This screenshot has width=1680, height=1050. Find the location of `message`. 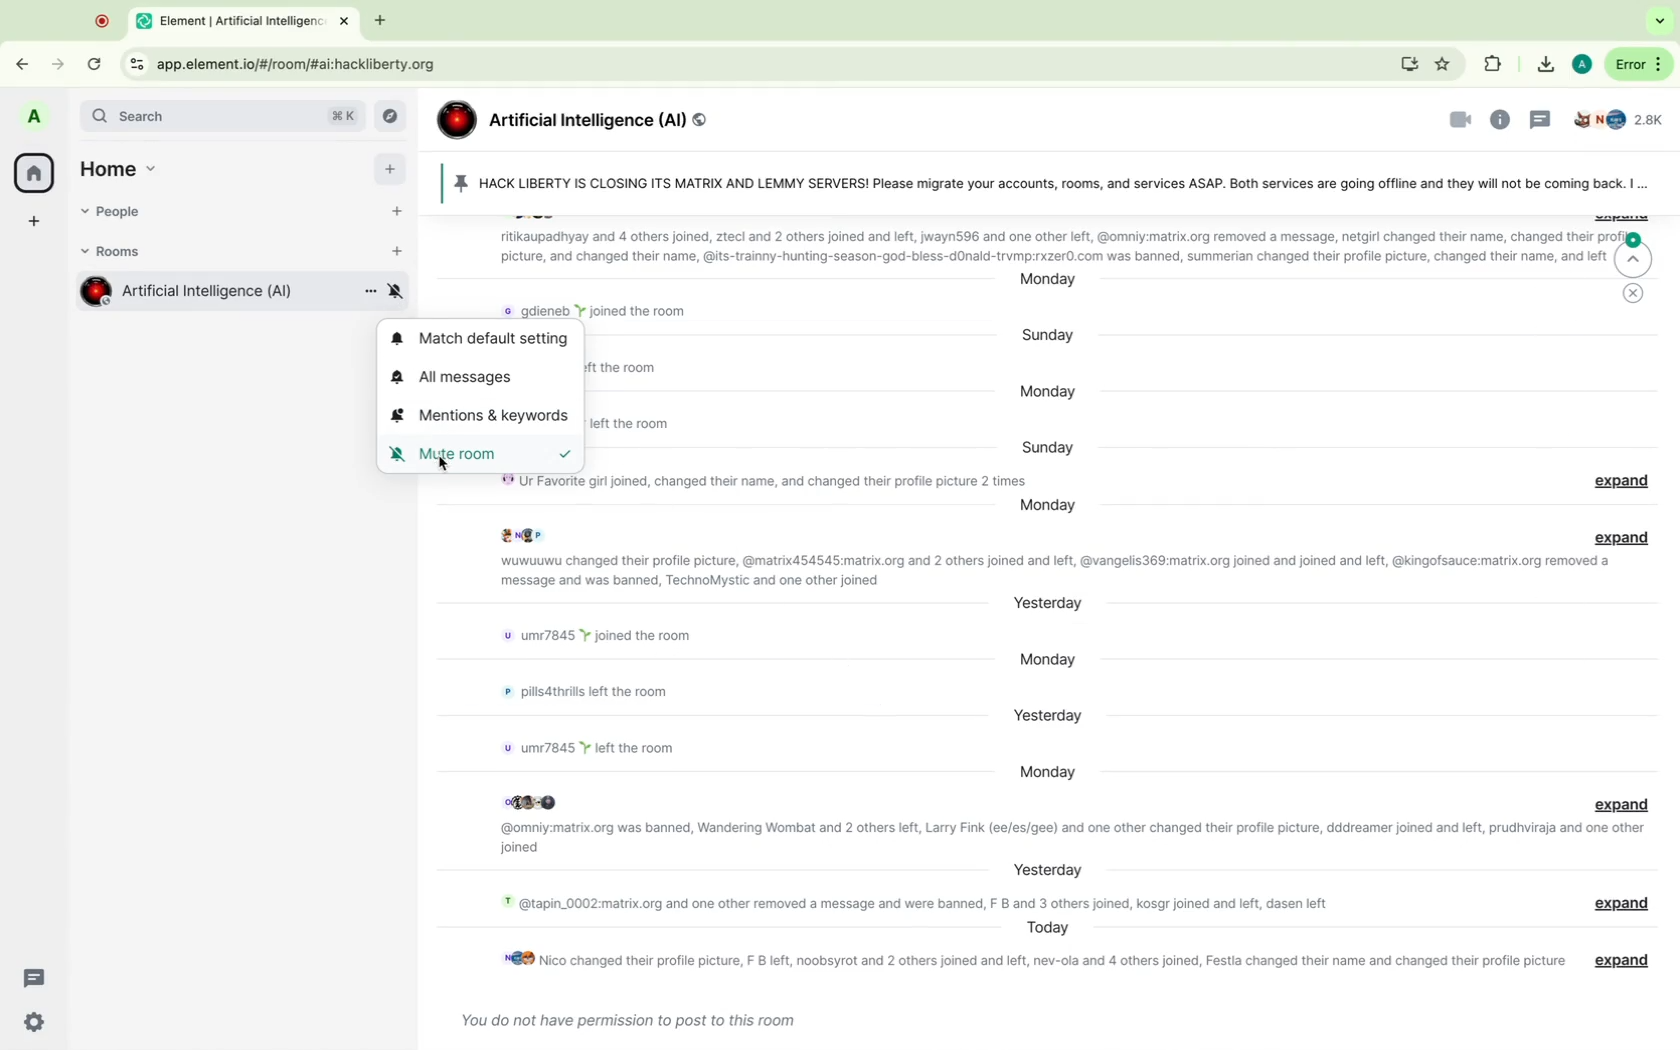

message is located at coordinates (622, 369).